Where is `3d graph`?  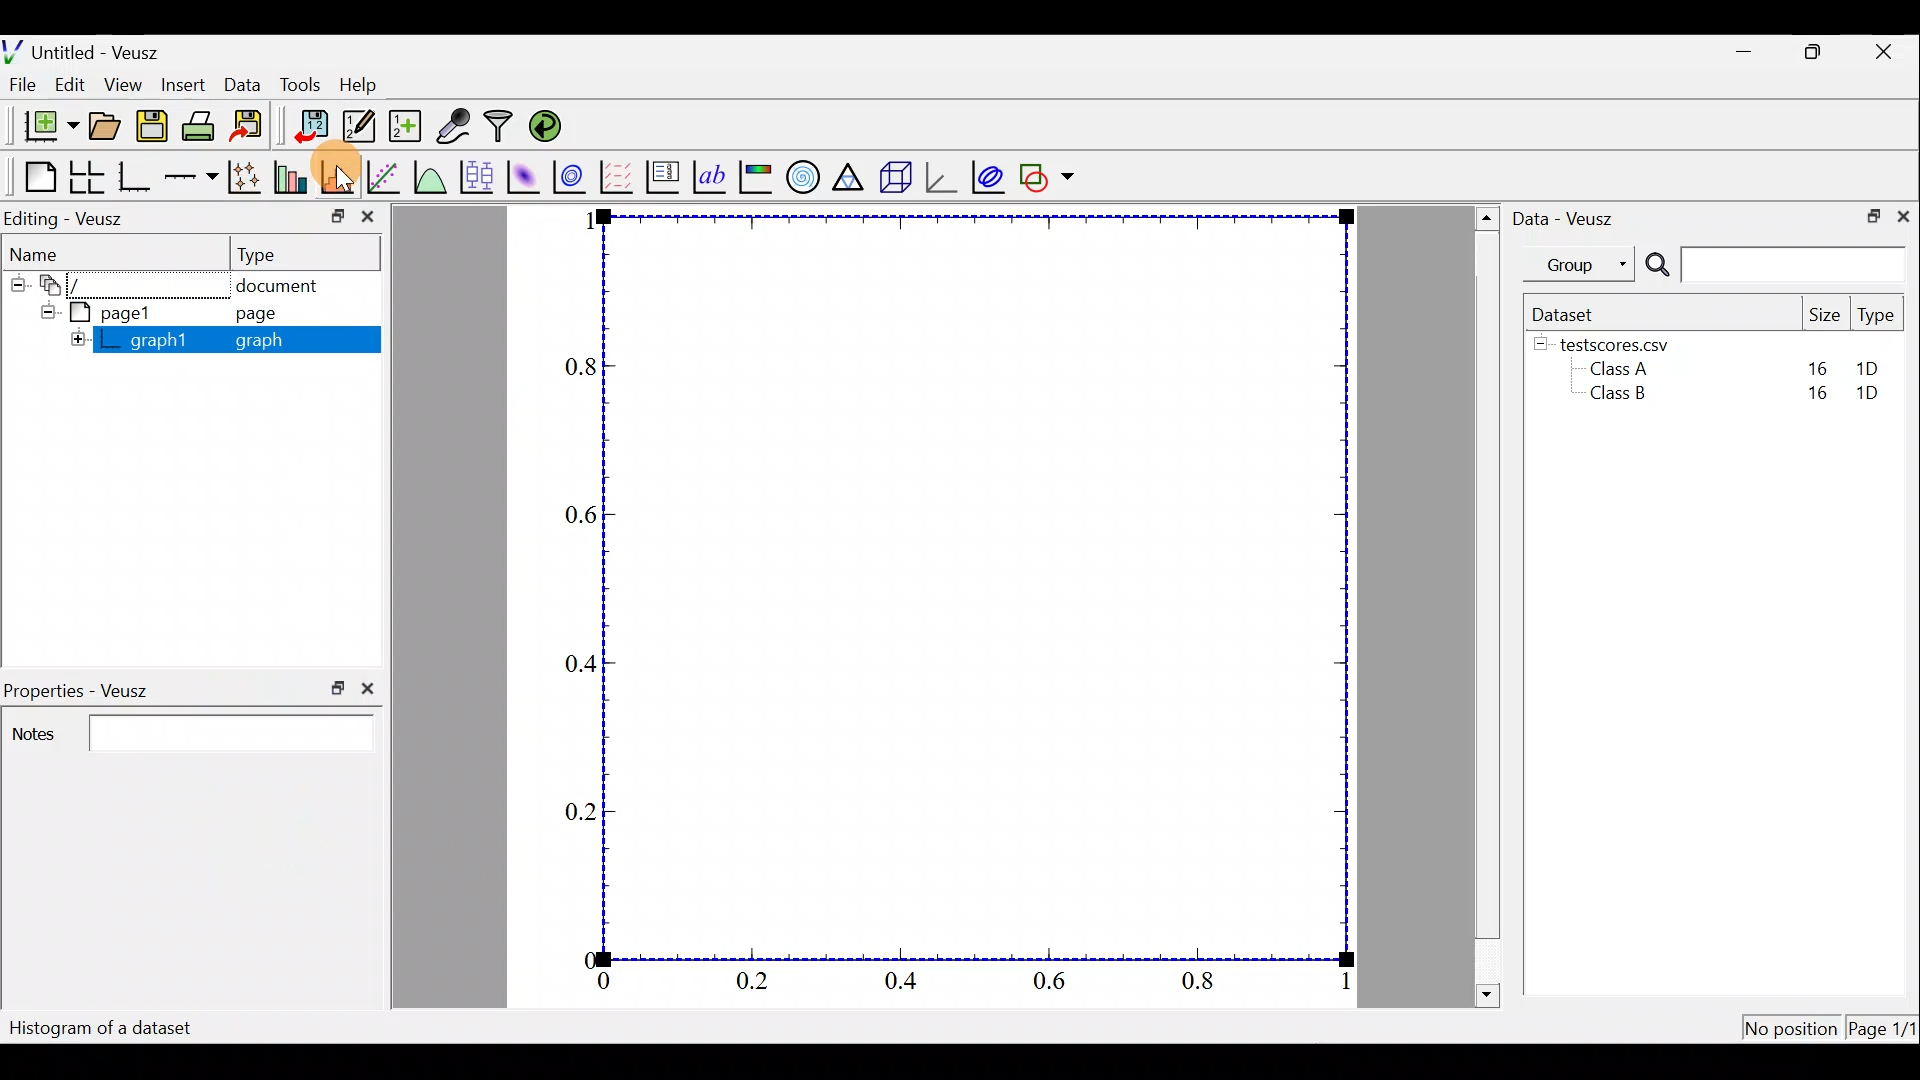
3d graph is located at coordinates (943, 178).